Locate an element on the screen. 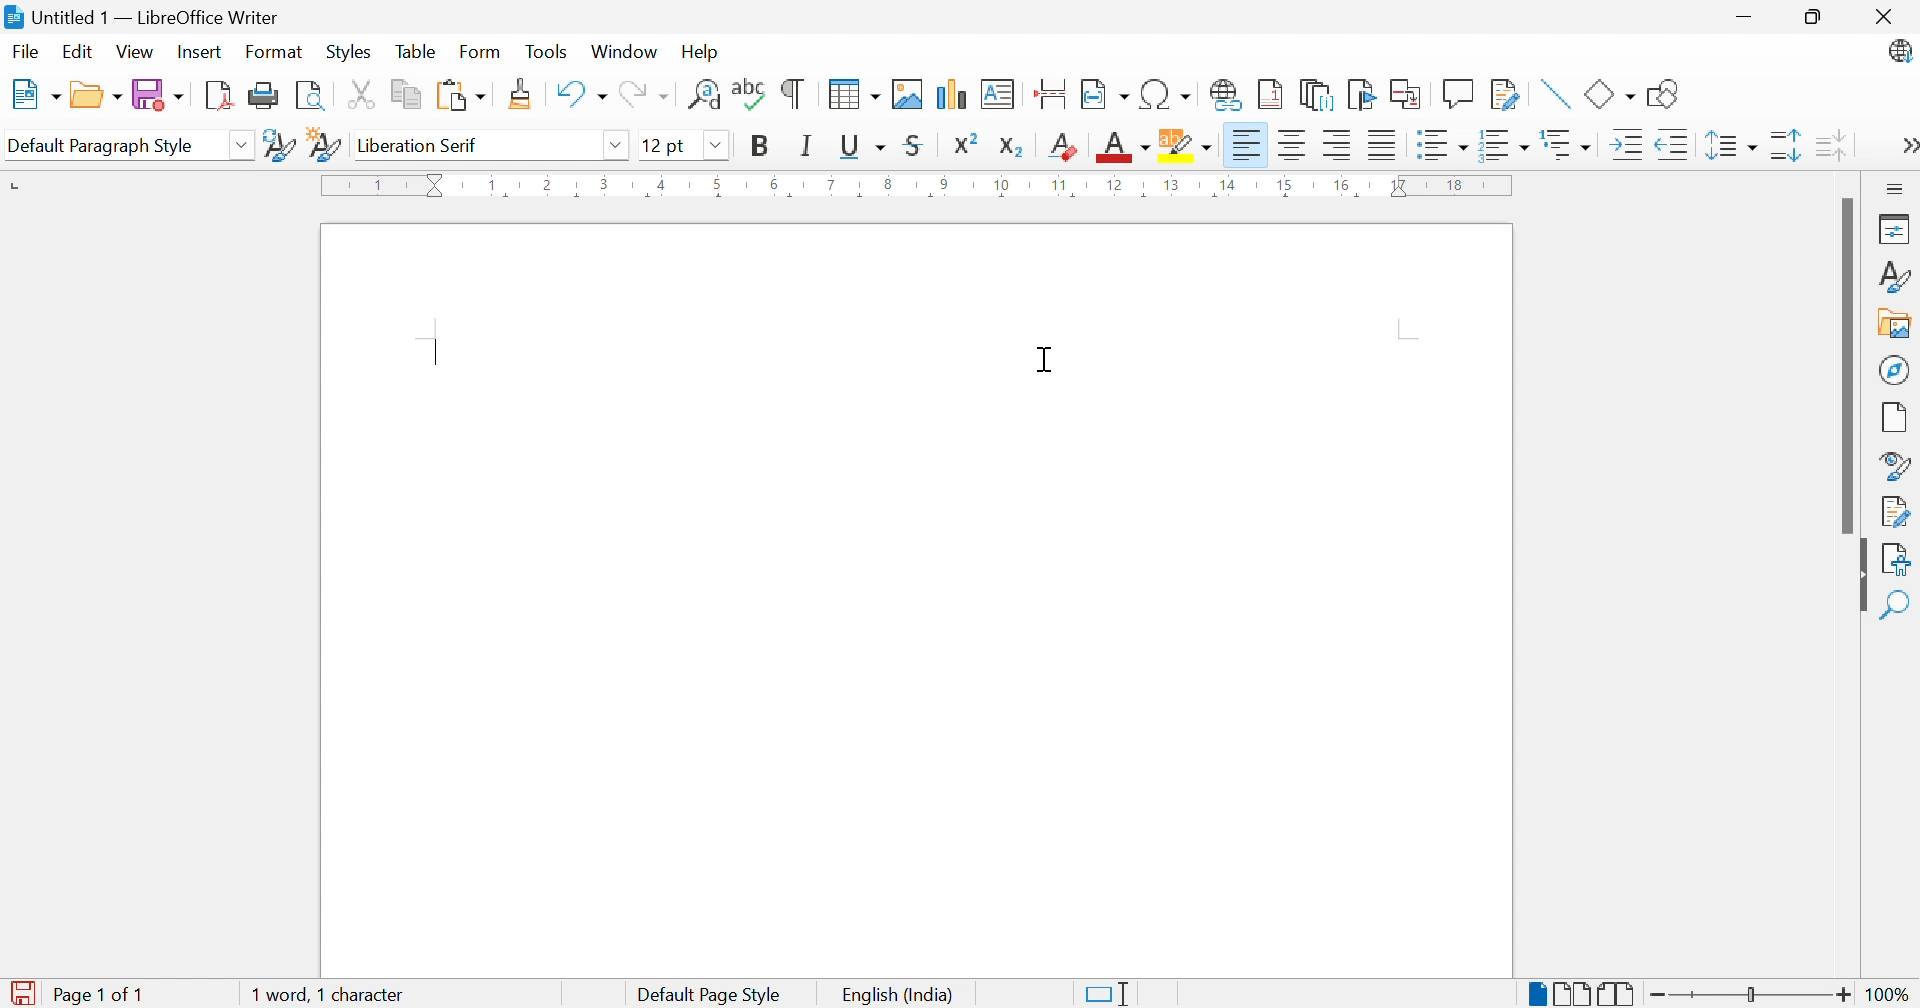  Zoom In is located at coordinates (1844, 993).